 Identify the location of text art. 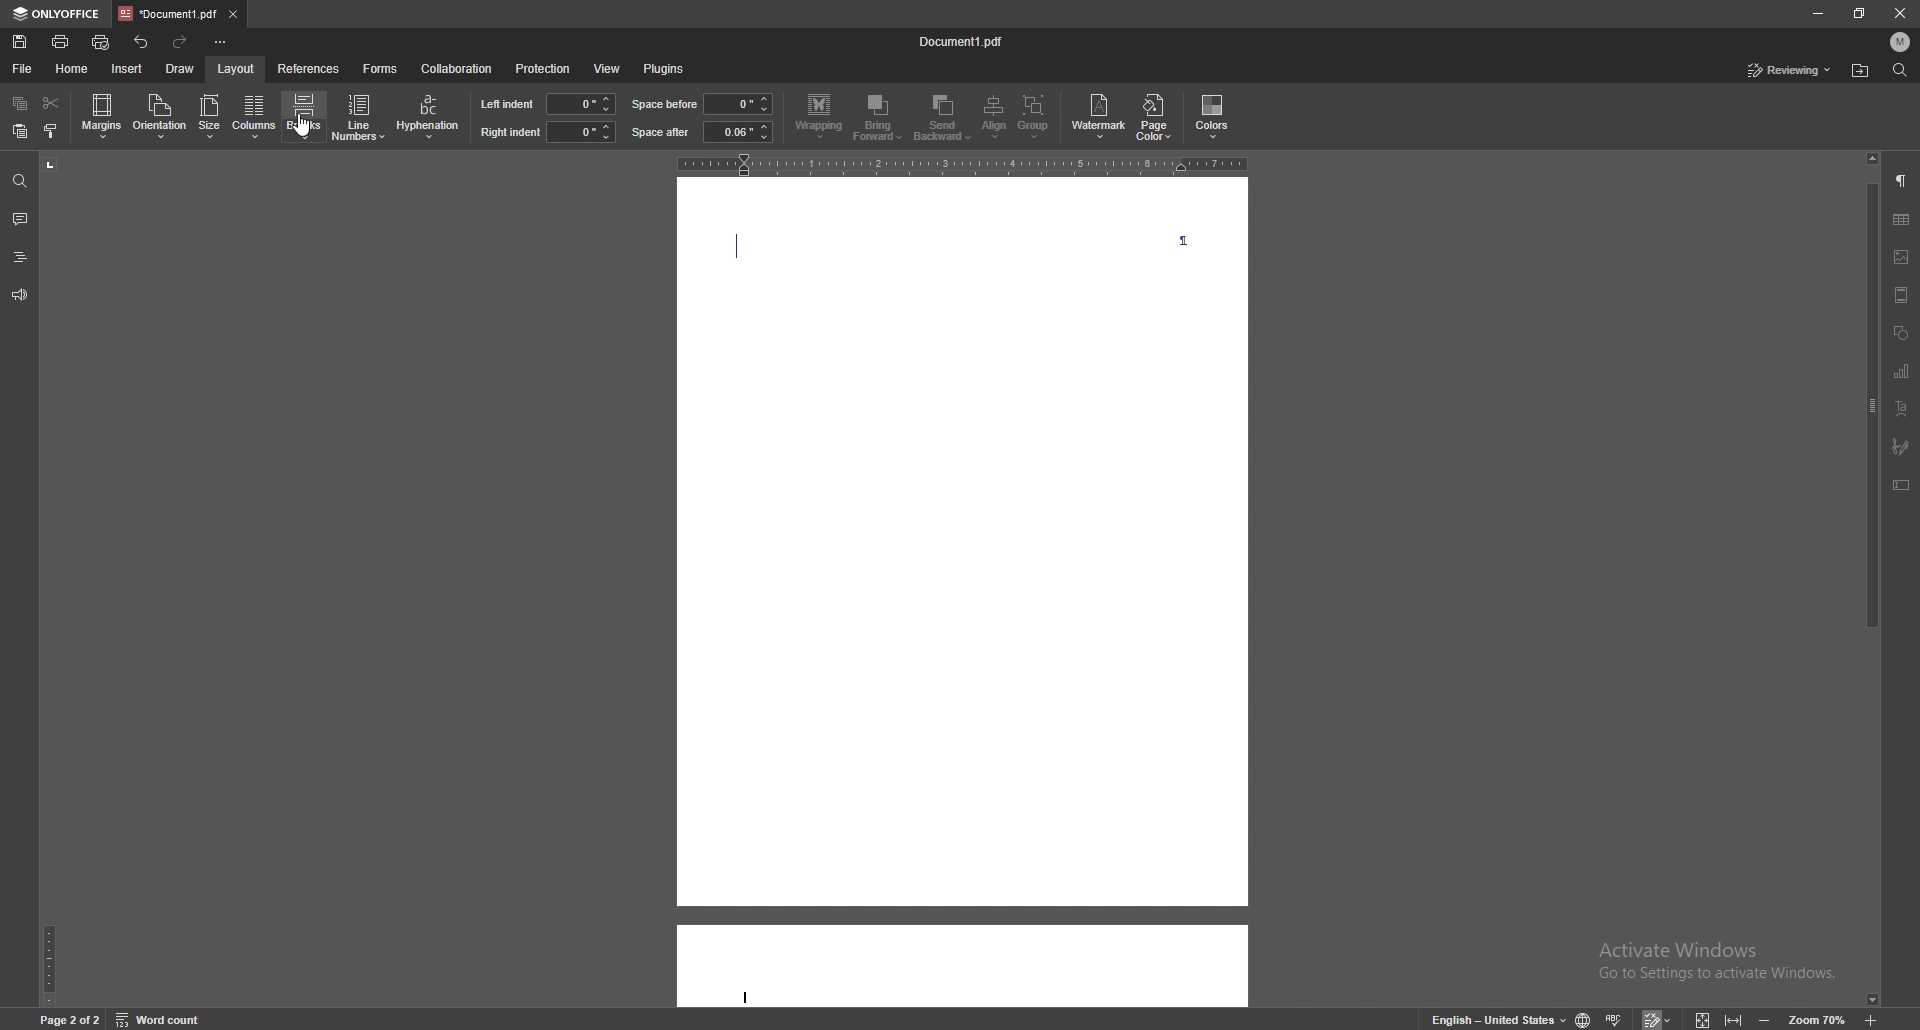
(1899, 409).